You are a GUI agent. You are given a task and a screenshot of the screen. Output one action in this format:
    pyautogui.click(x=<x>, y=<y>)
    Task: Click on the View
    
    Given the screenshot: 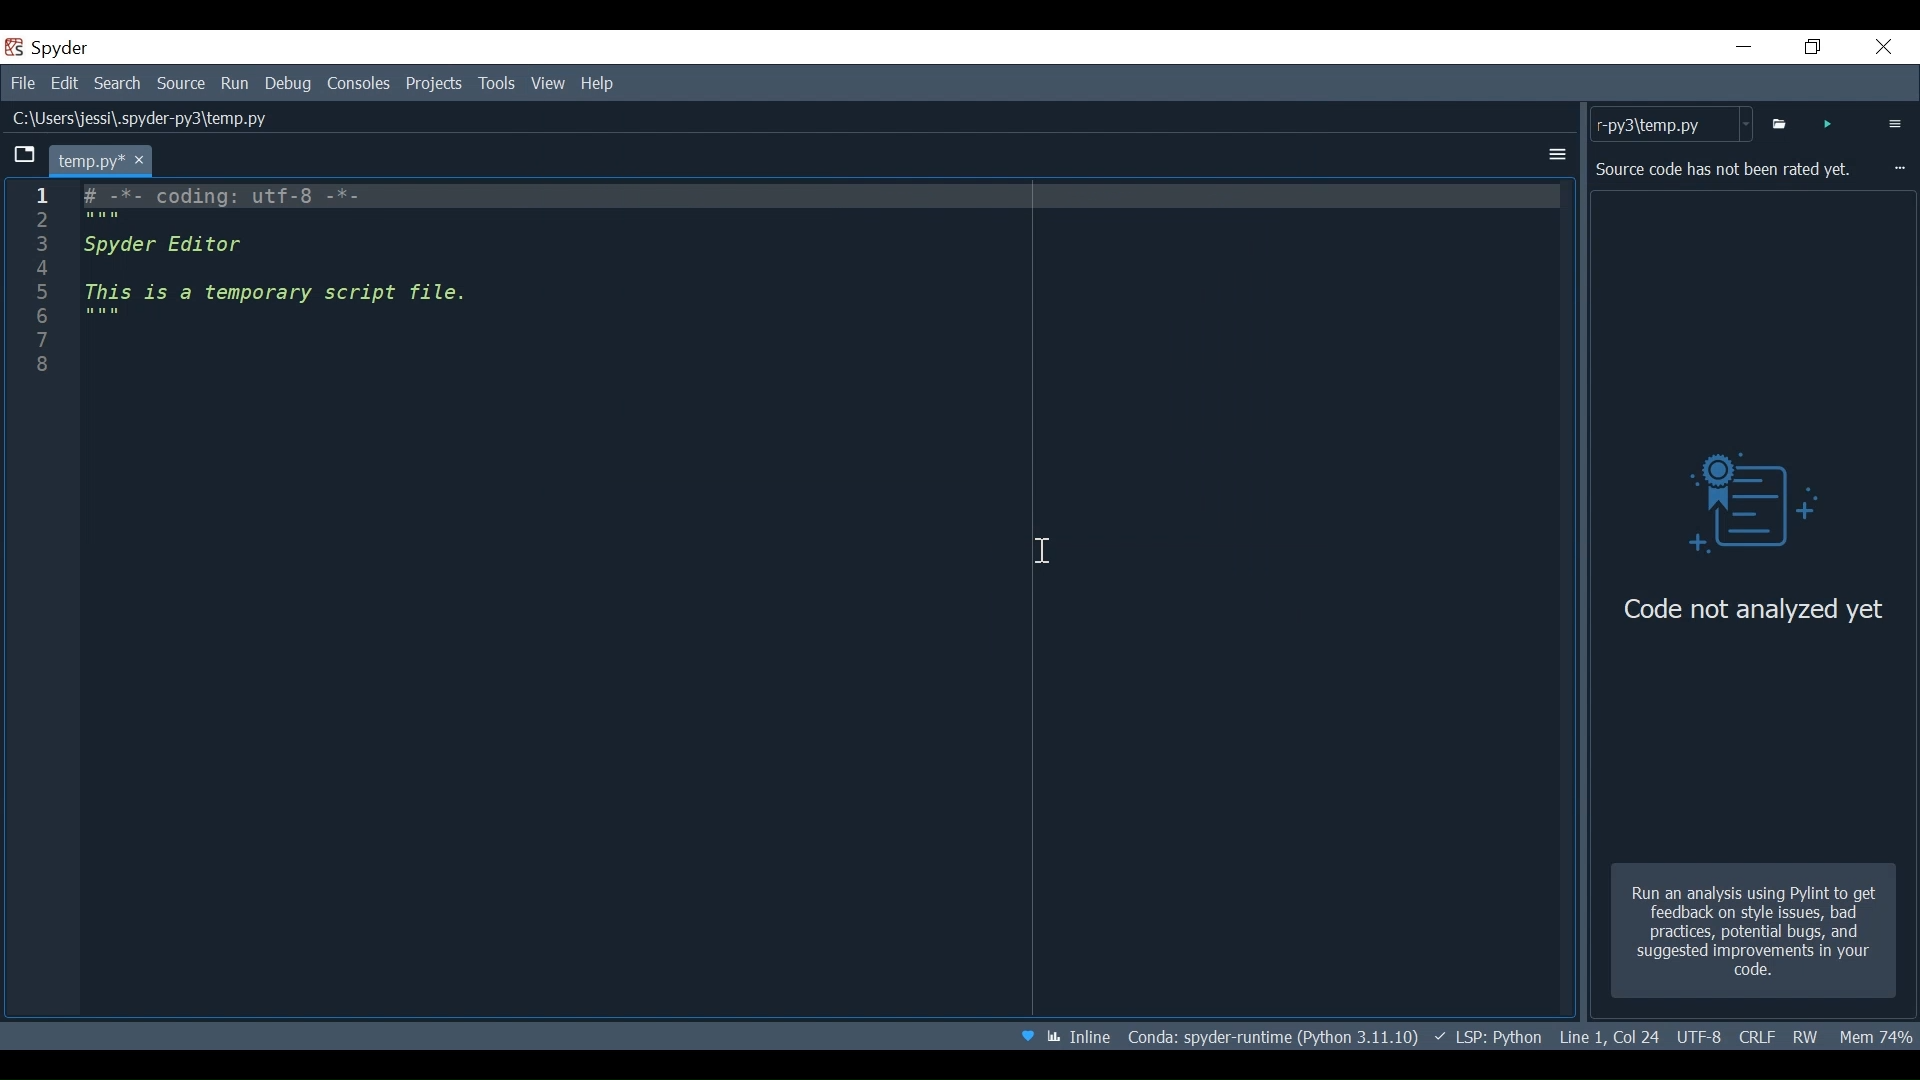 What is the action you would take?
    pyautogui.click(x=548, y=83)
    